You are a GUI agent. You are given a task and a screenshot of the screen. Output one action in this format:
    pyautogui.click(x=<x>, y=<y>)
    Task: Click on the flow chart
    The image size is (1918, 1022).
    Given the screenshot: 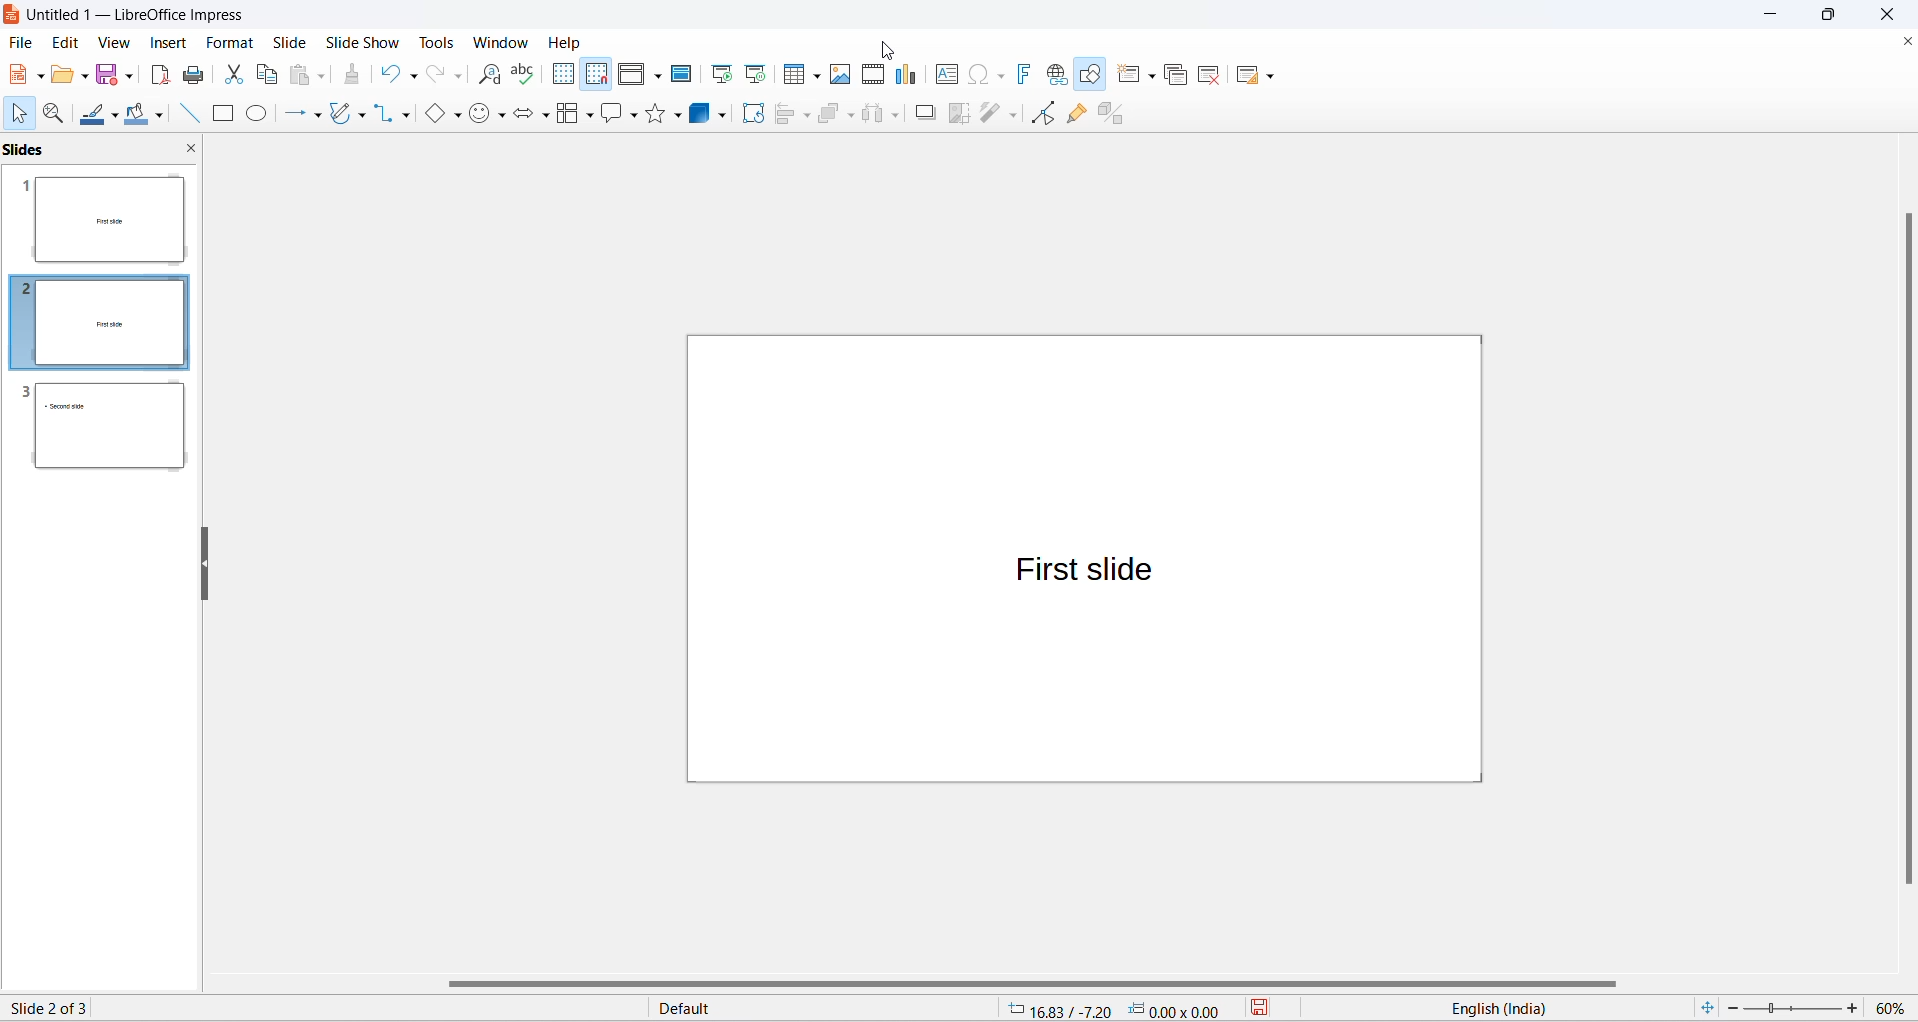 What is the action you would take?
    pyautogui.click(x=564, y=113)
    